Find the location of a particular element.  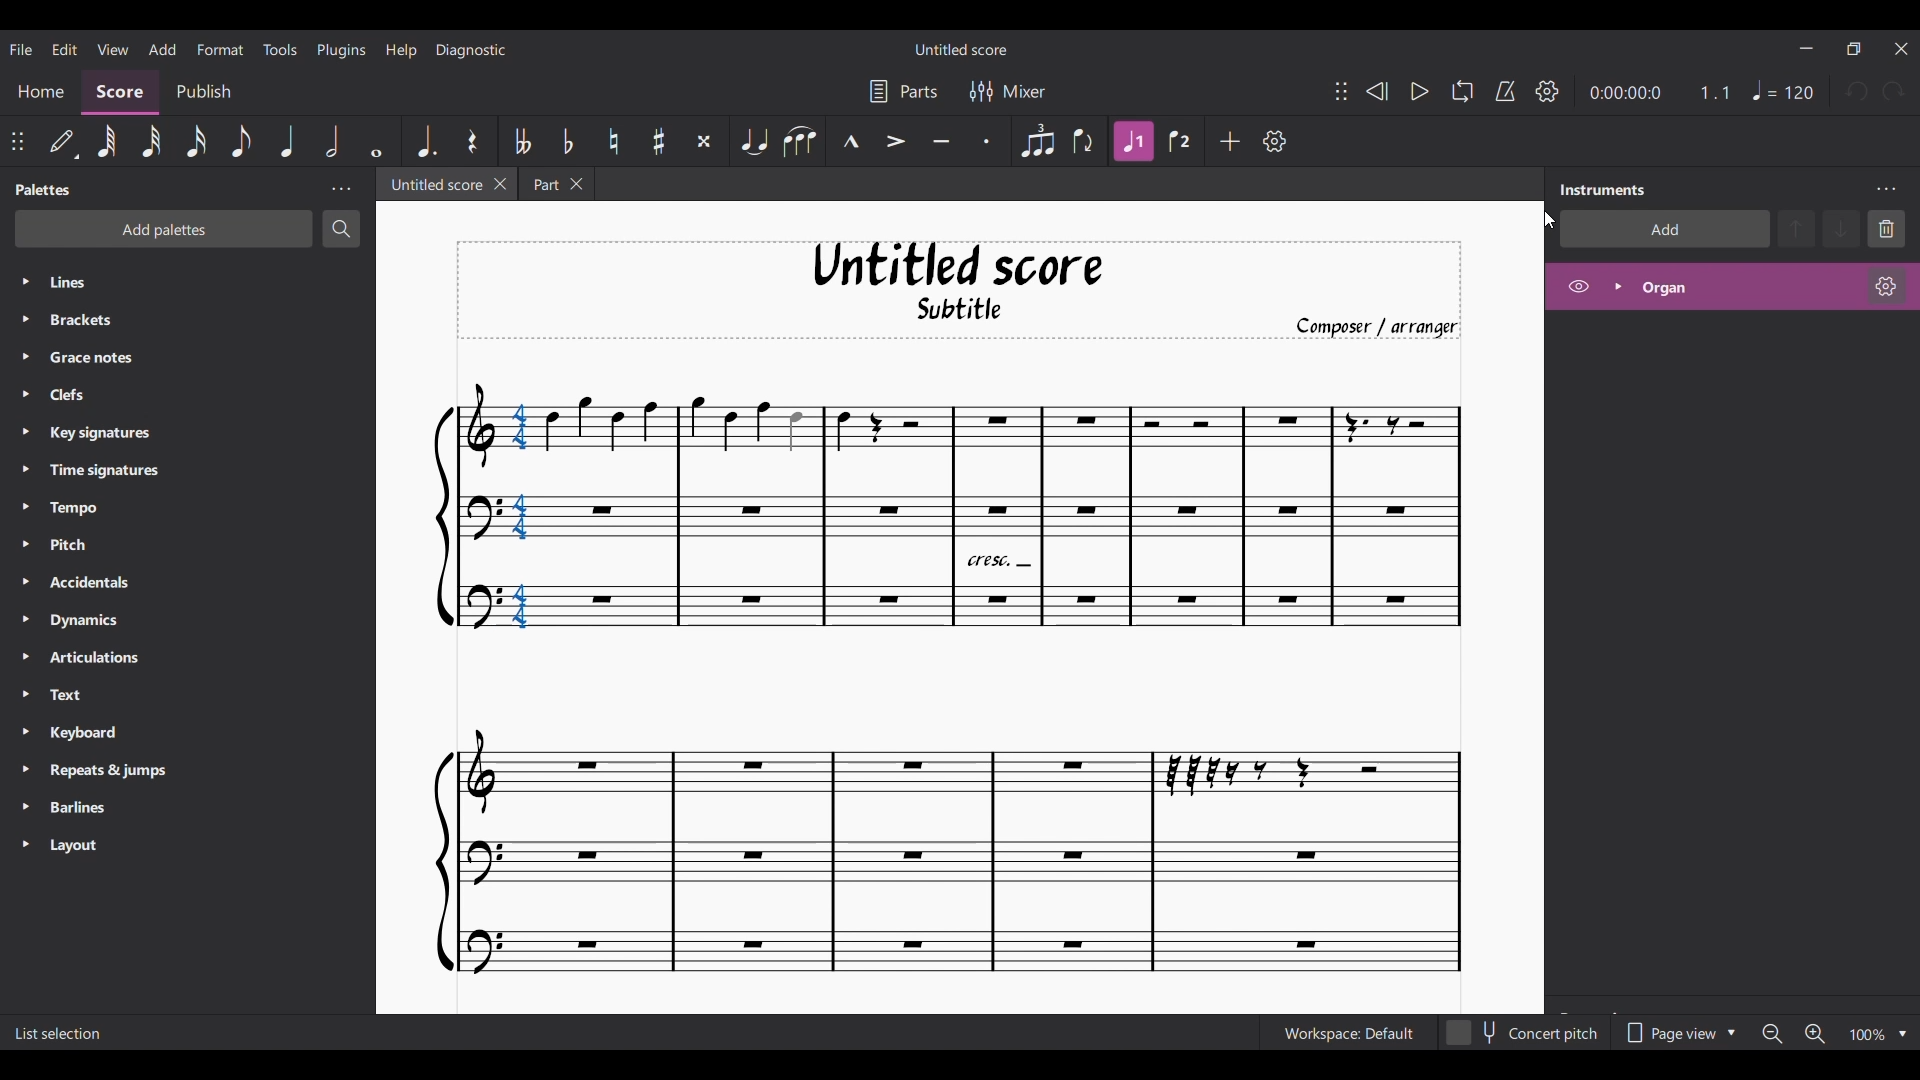

Marcato is located at coordinates (851, 141).